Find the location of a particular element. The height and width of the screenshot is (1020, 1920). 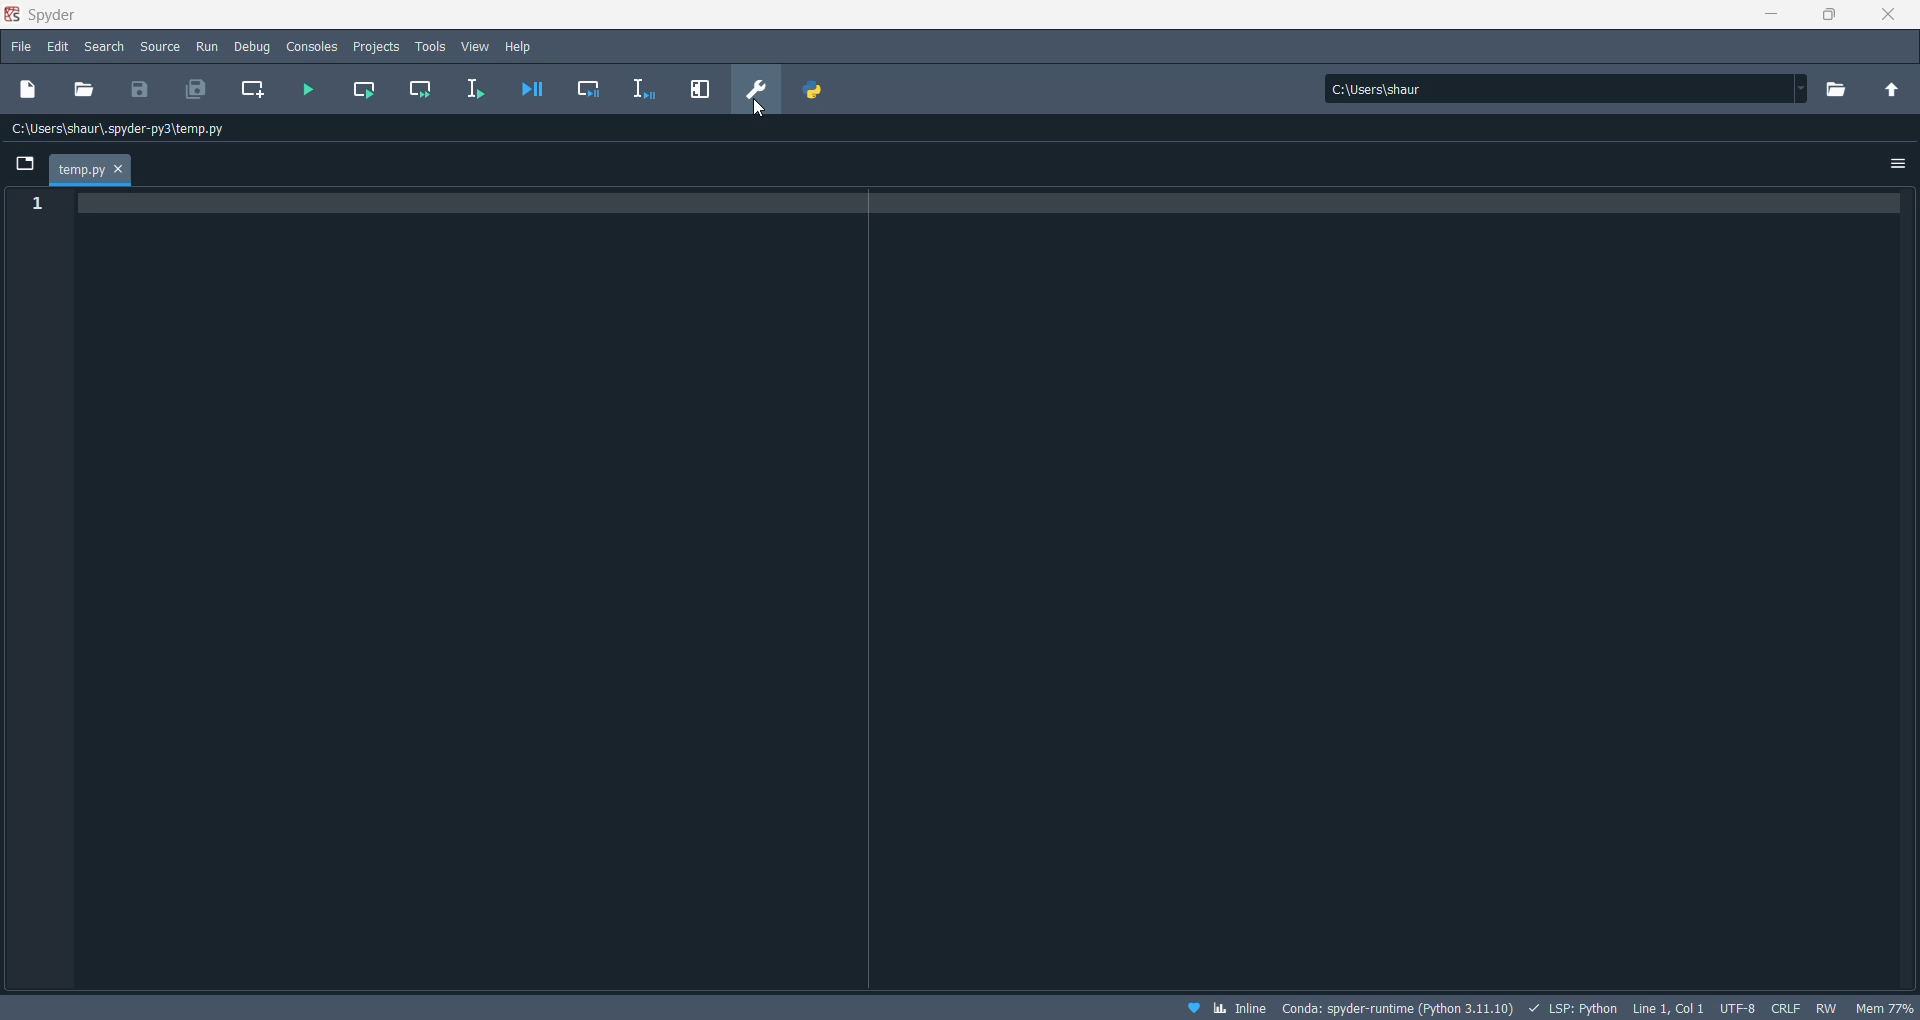

file permission is located at coordinates (1828, 1006).